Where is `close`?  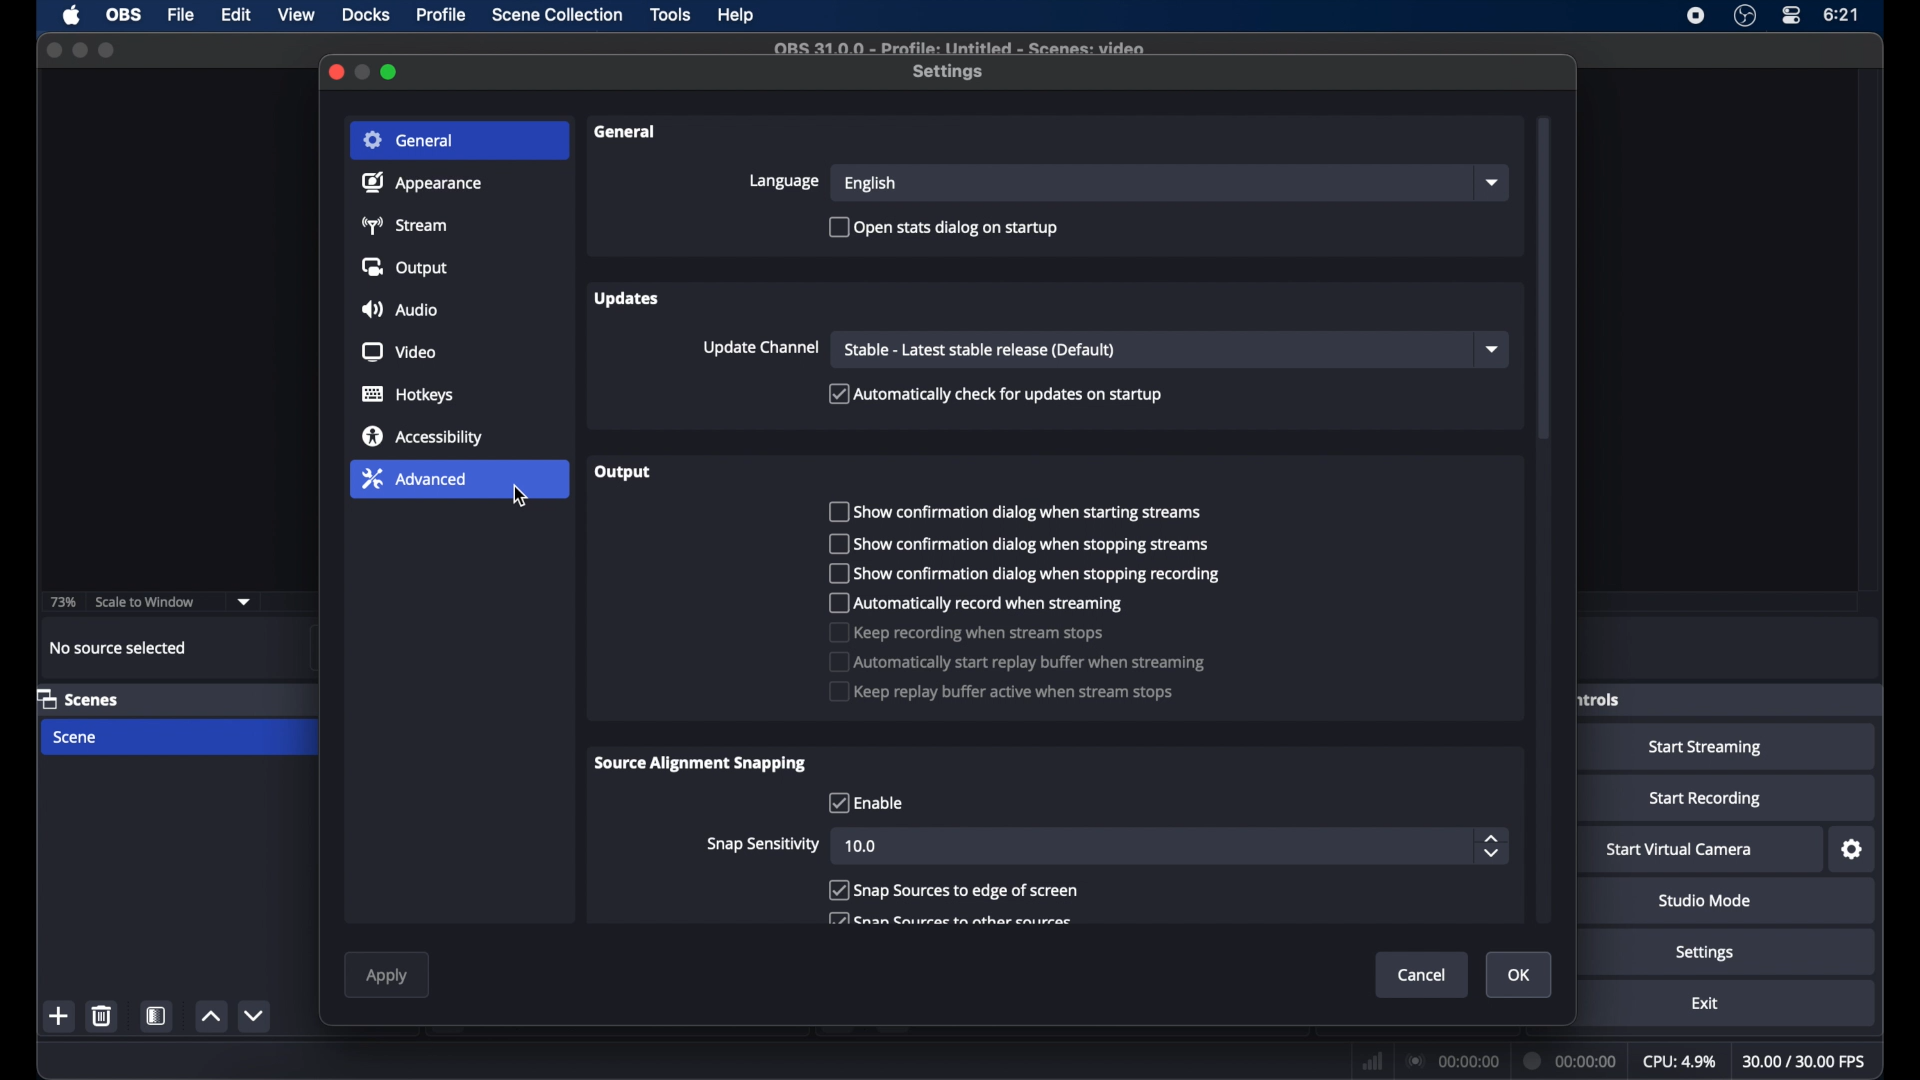 close is located at coordinates (53, 49).